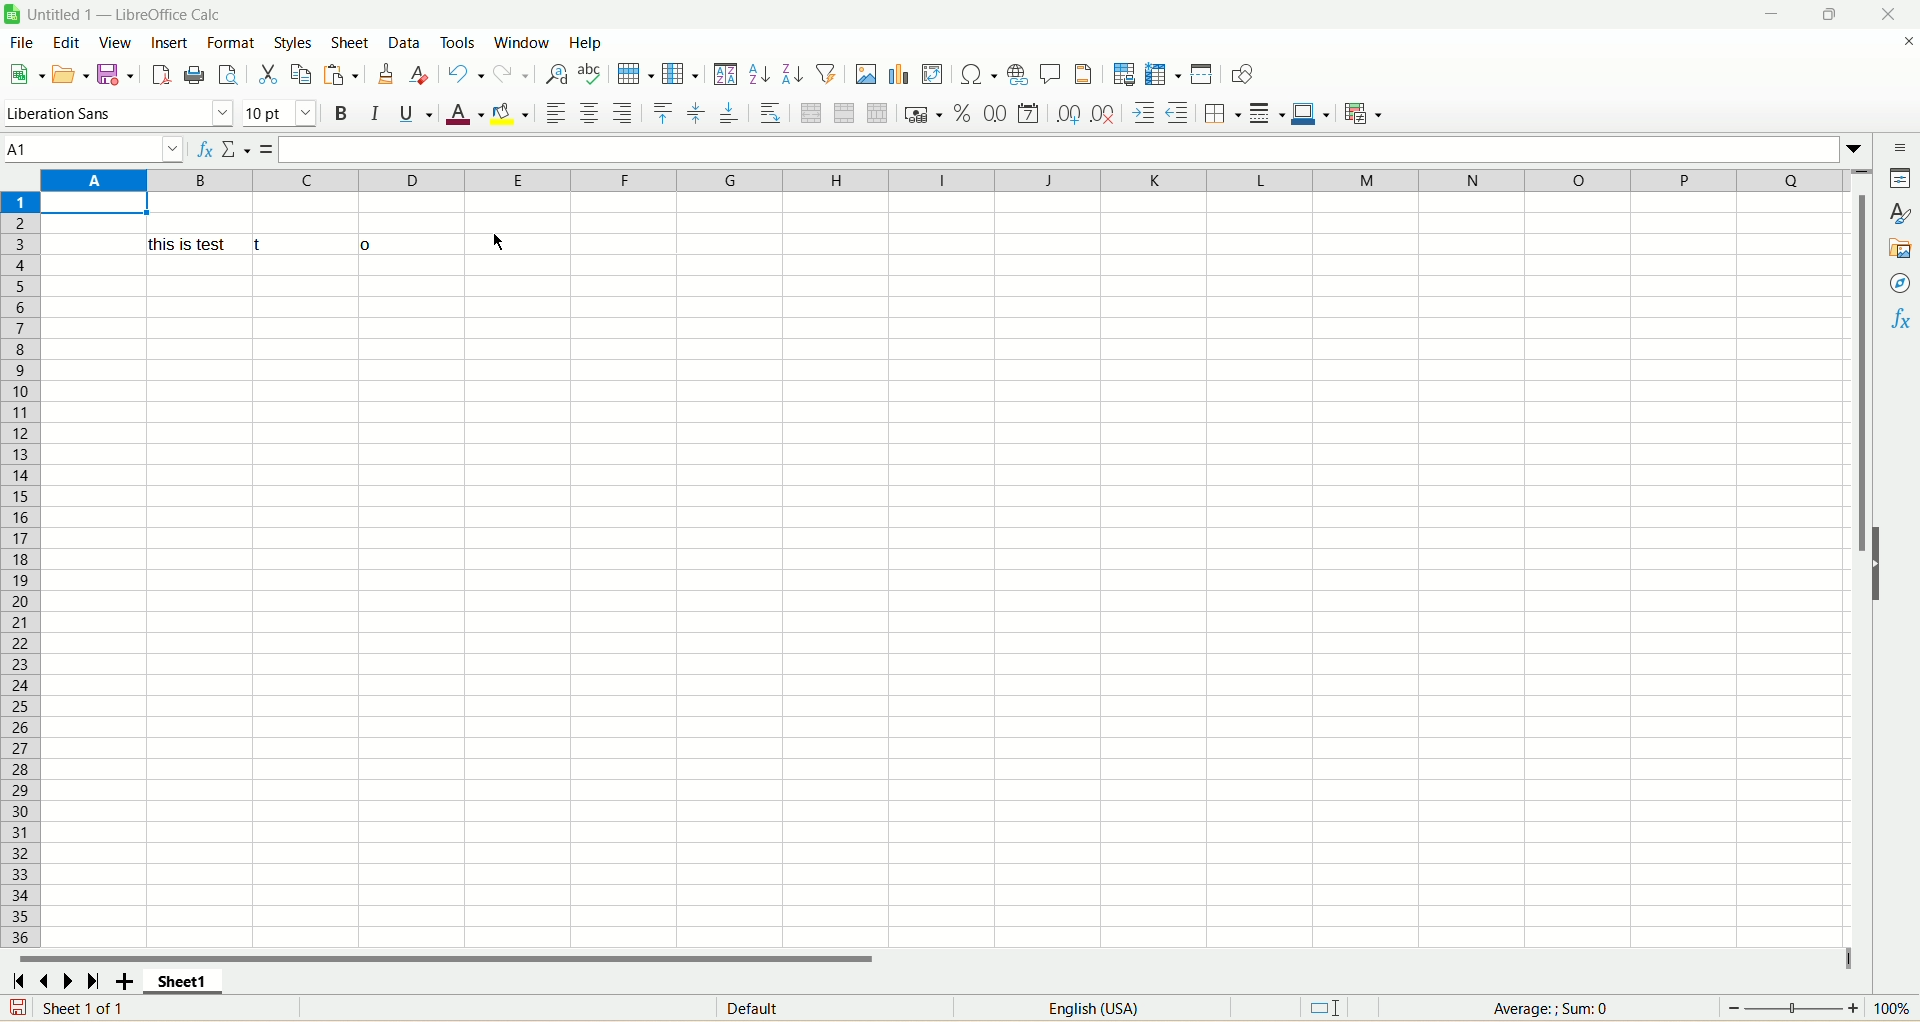  Describe the element at coordinates (98, 1010) in the screenshot. I see `sheet number` at that location.